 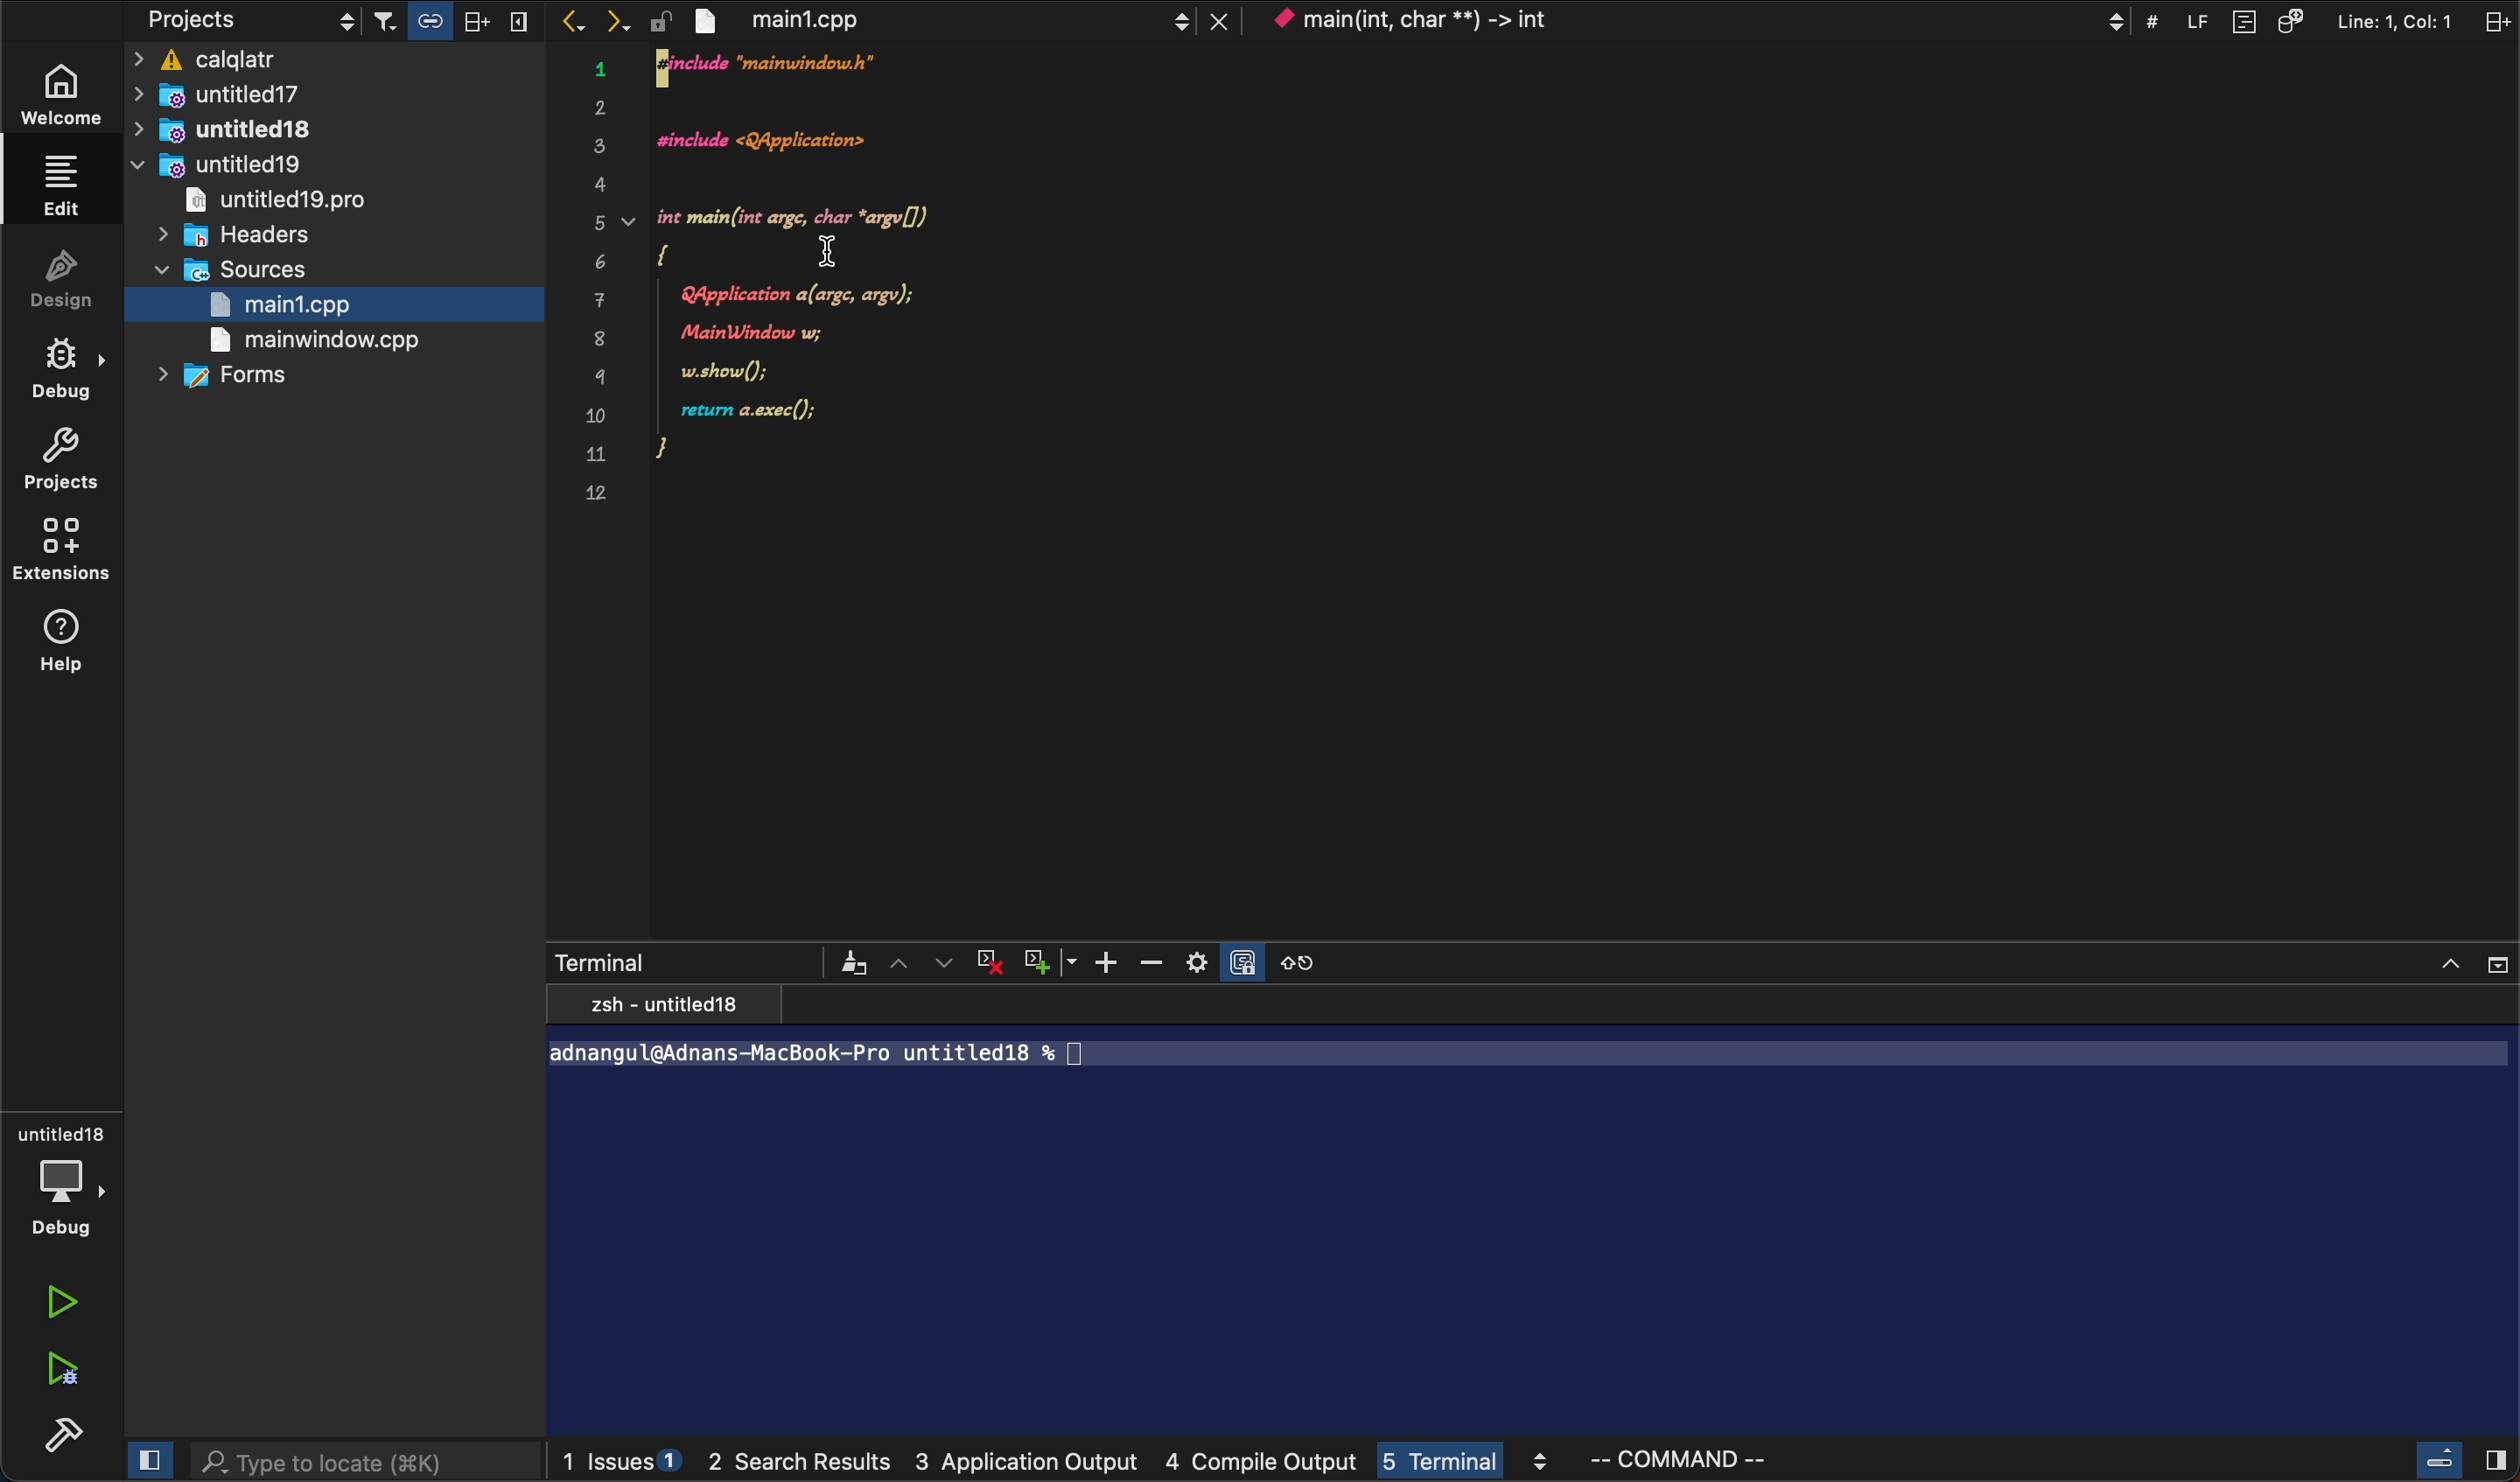 What do you see at coordinates (245, 21) in the screenshot?
I see `projects` at bounding box center [245, 21].